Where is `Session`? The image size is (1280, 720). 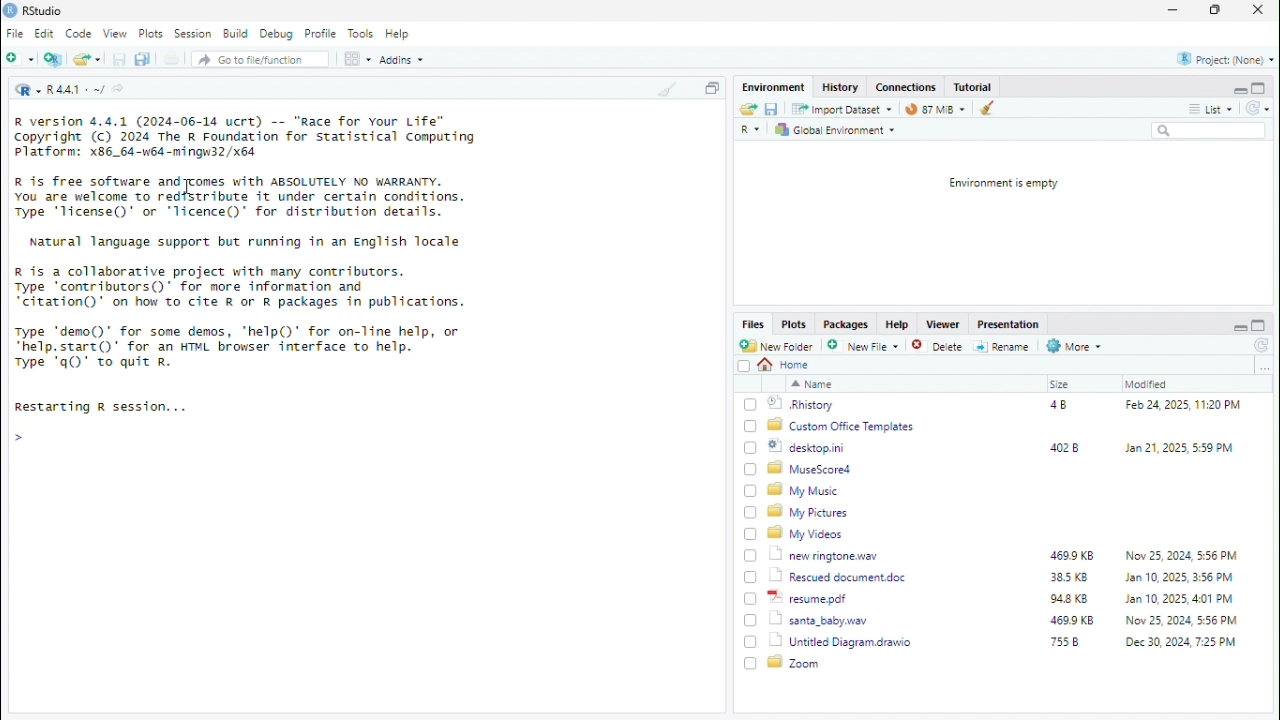
Session is located at coordinates (194, 33).